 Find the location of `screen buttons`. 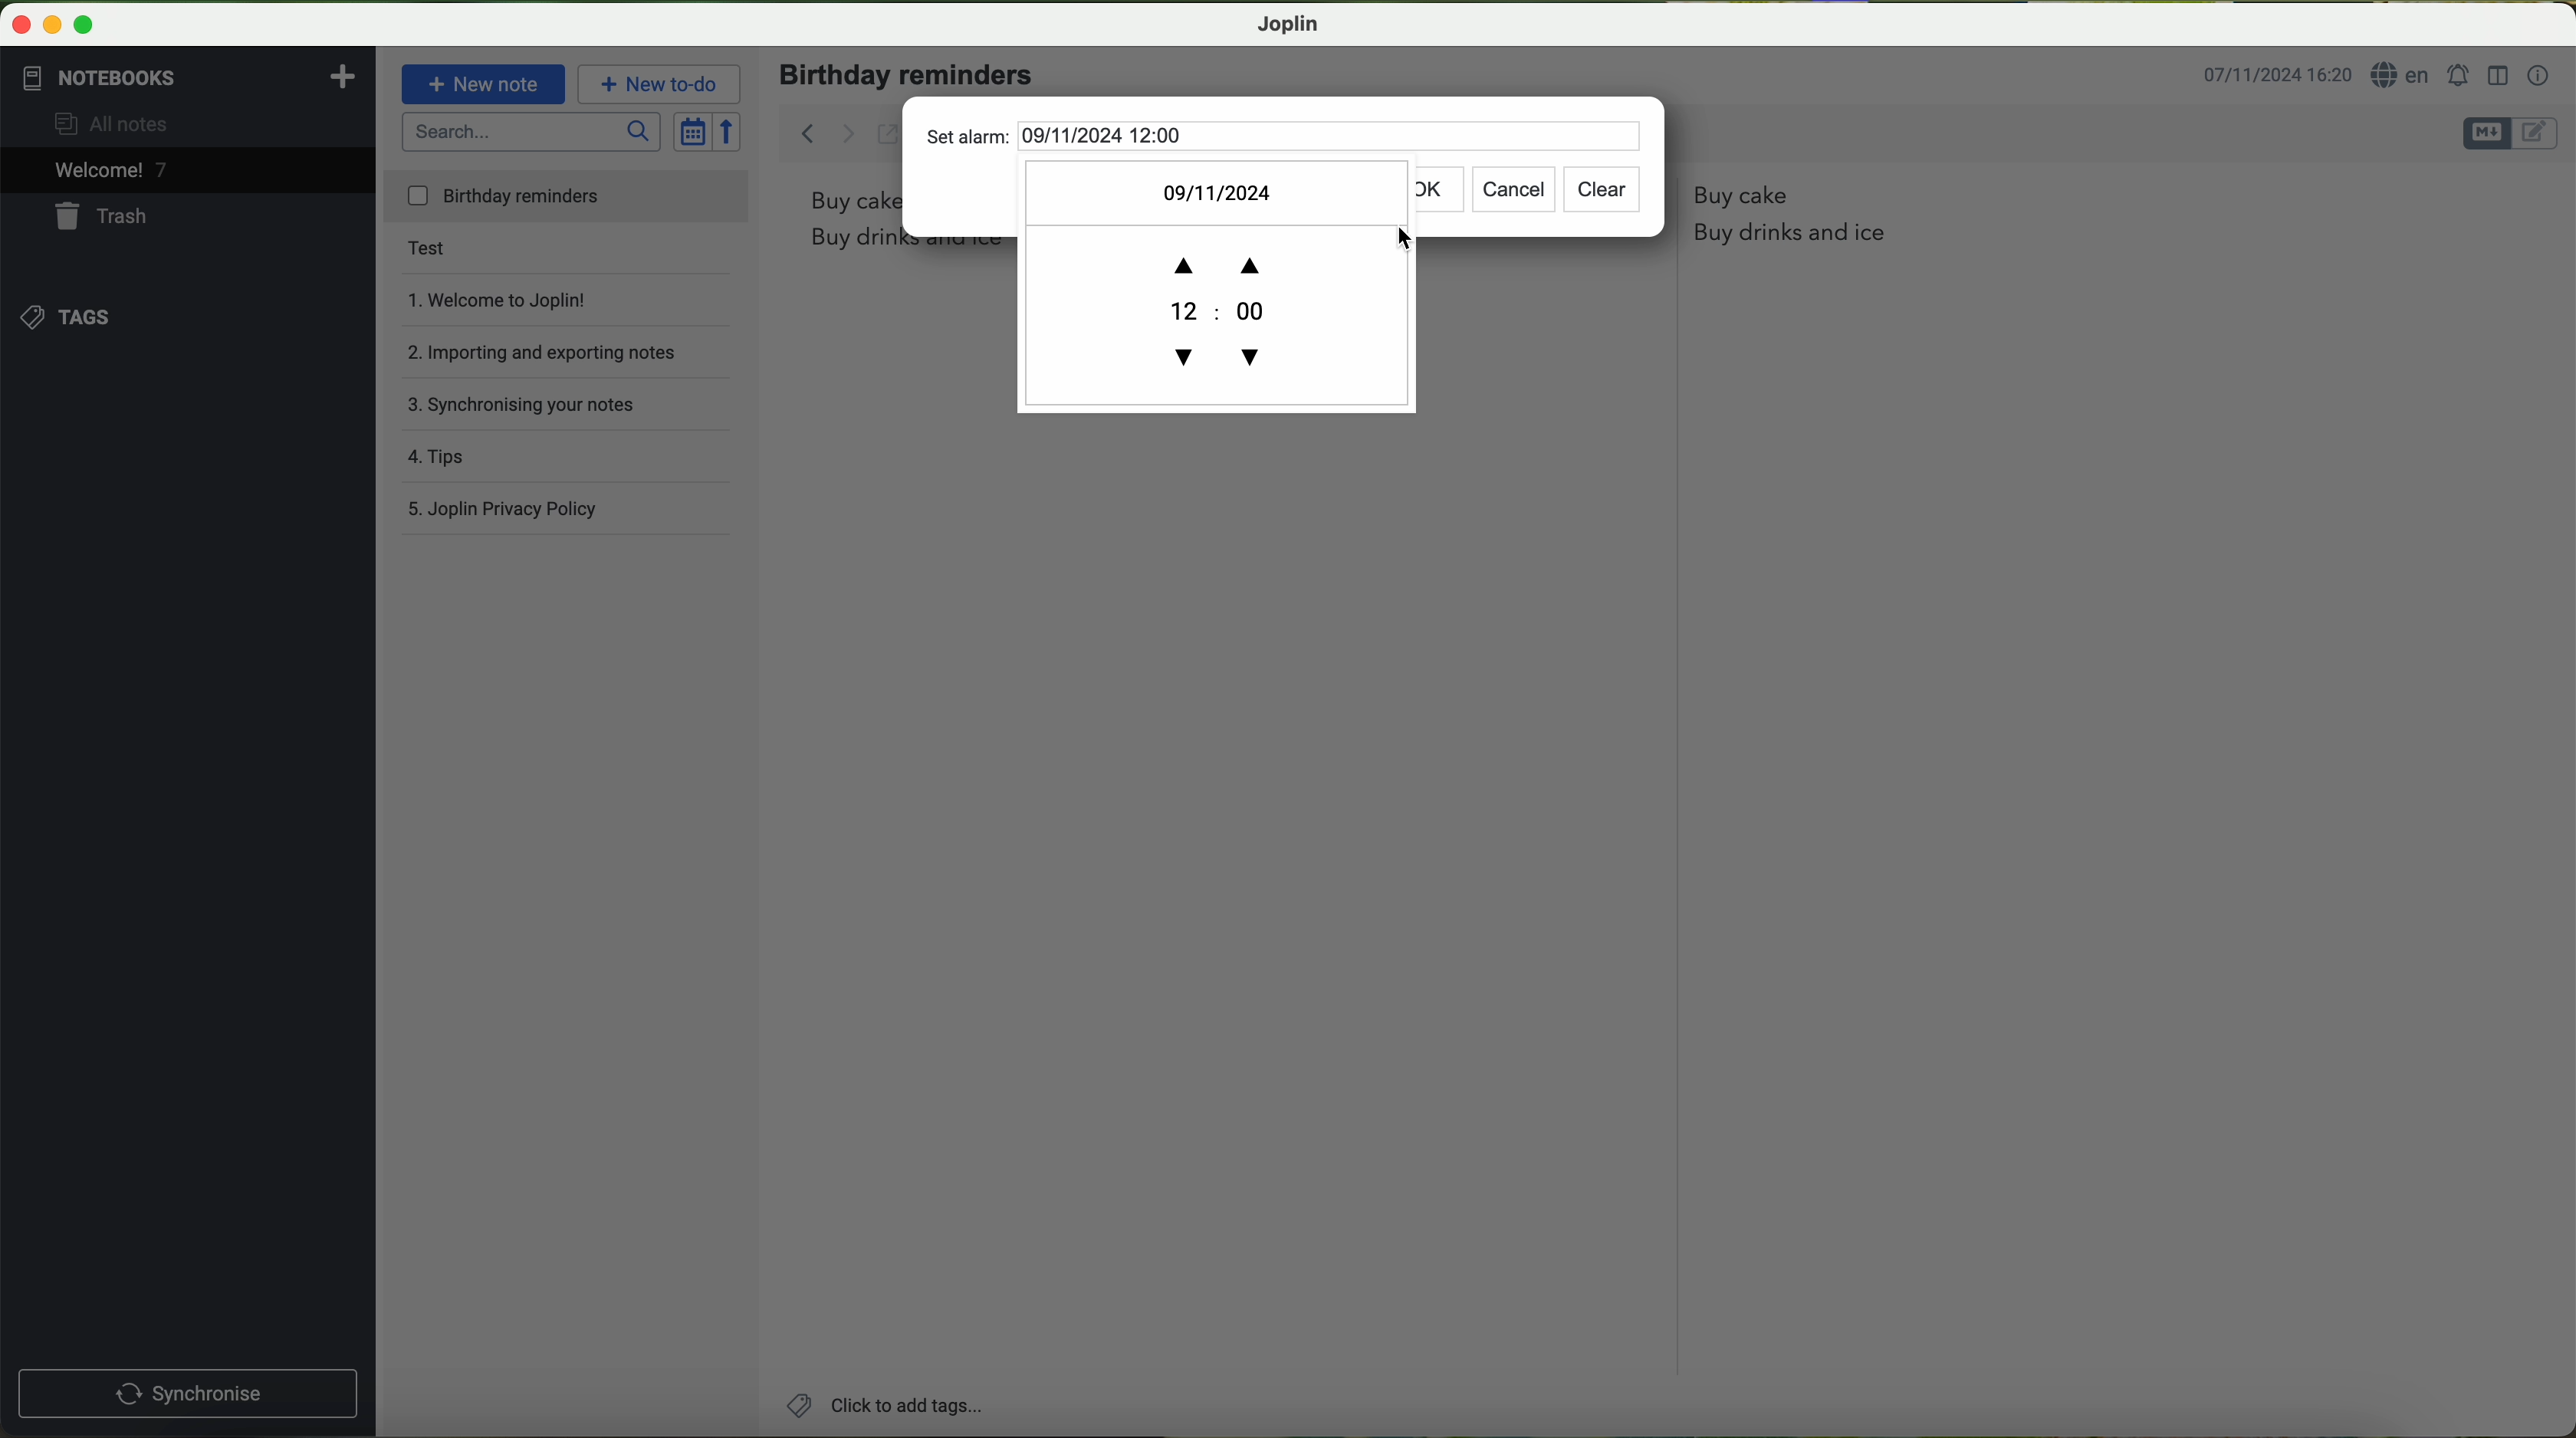

screen buttons is located at coordinates (59, 23).